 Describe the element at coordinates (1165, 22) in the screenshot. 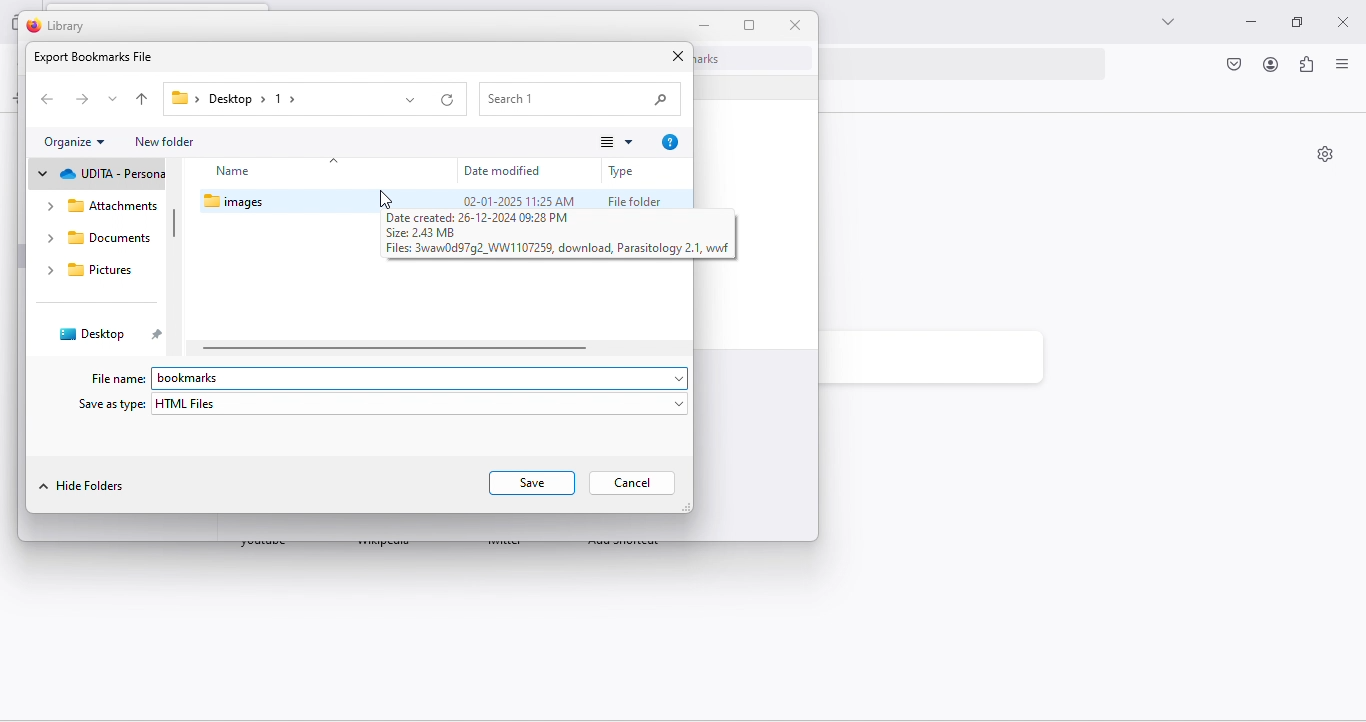

I see `more` at that location.